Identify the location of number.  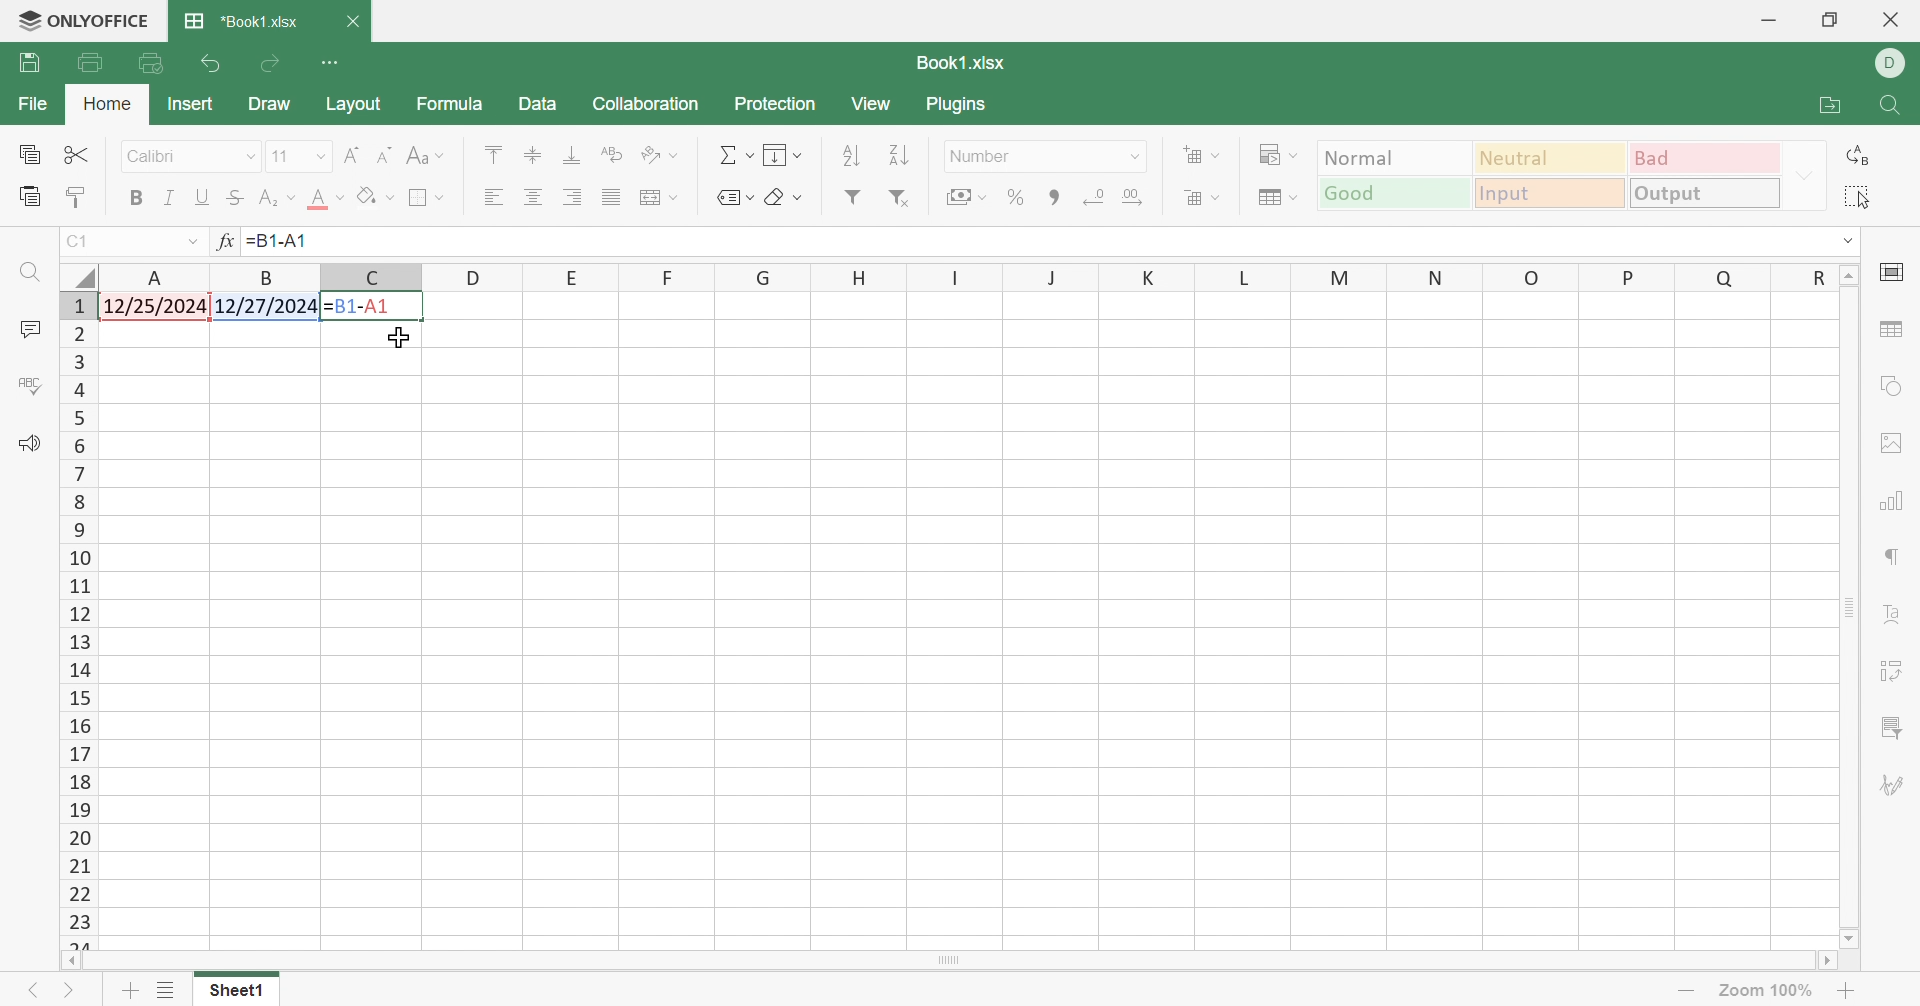
(987, 158).